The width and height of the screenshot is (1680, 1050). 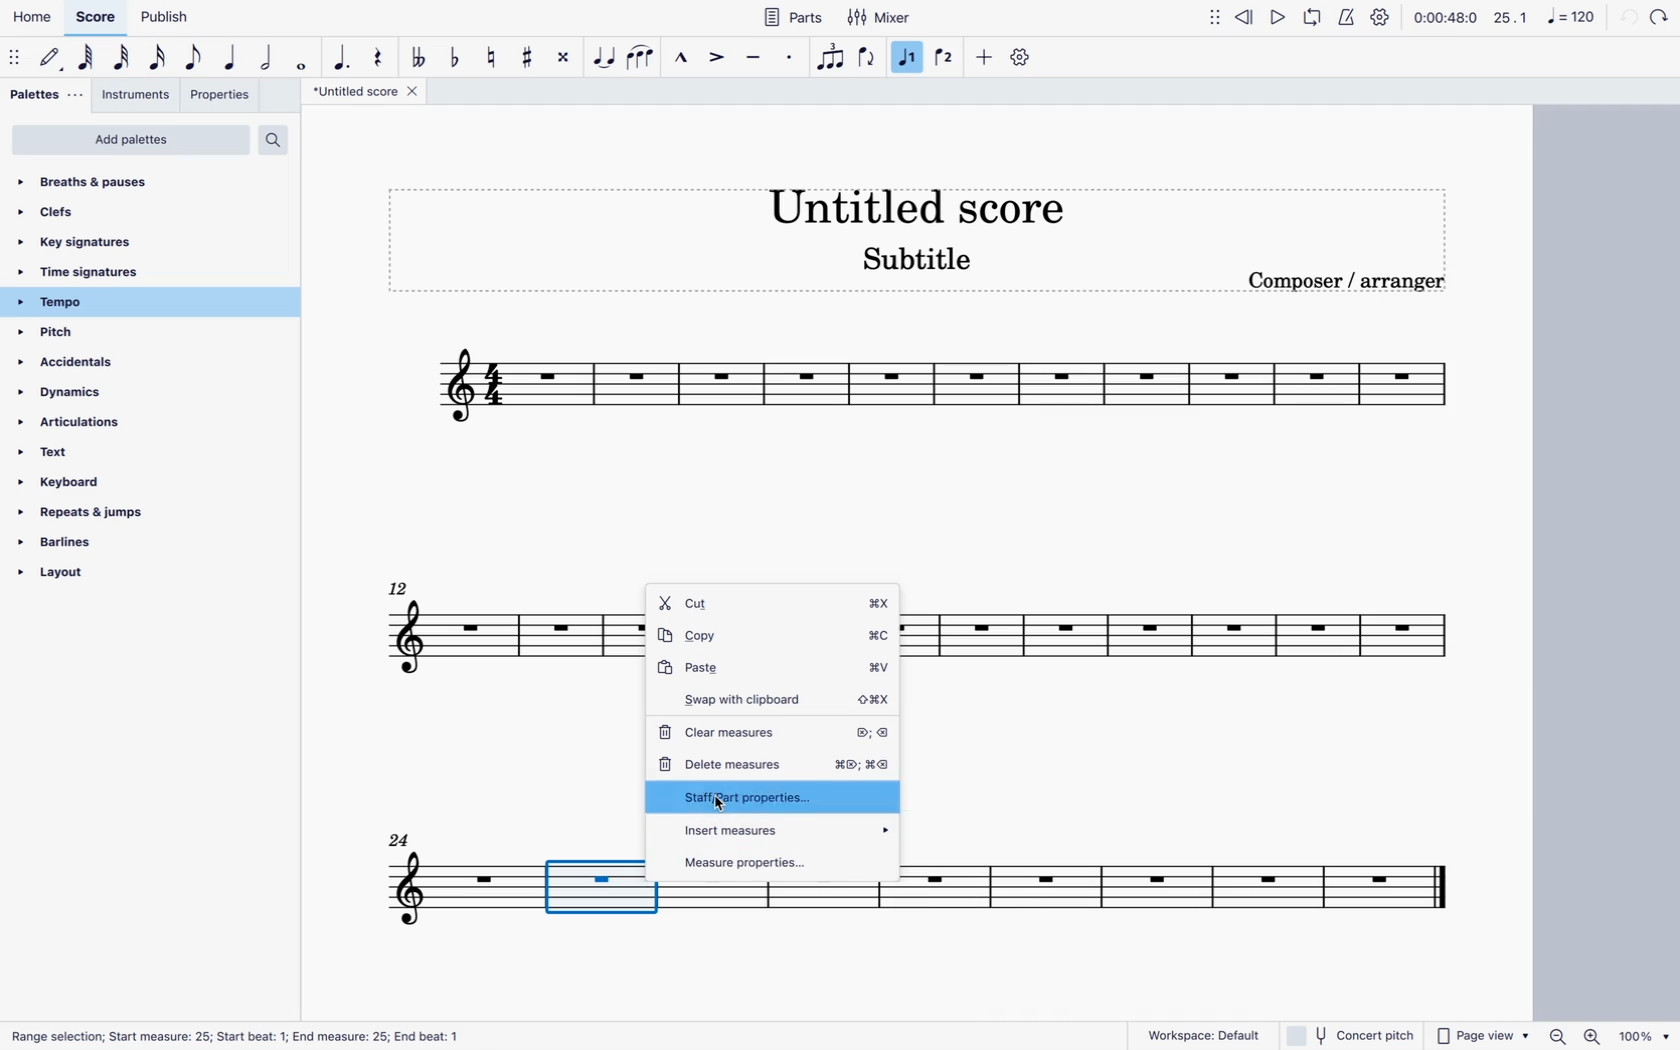 I want to click on forward, so click(x=1660, y=16).